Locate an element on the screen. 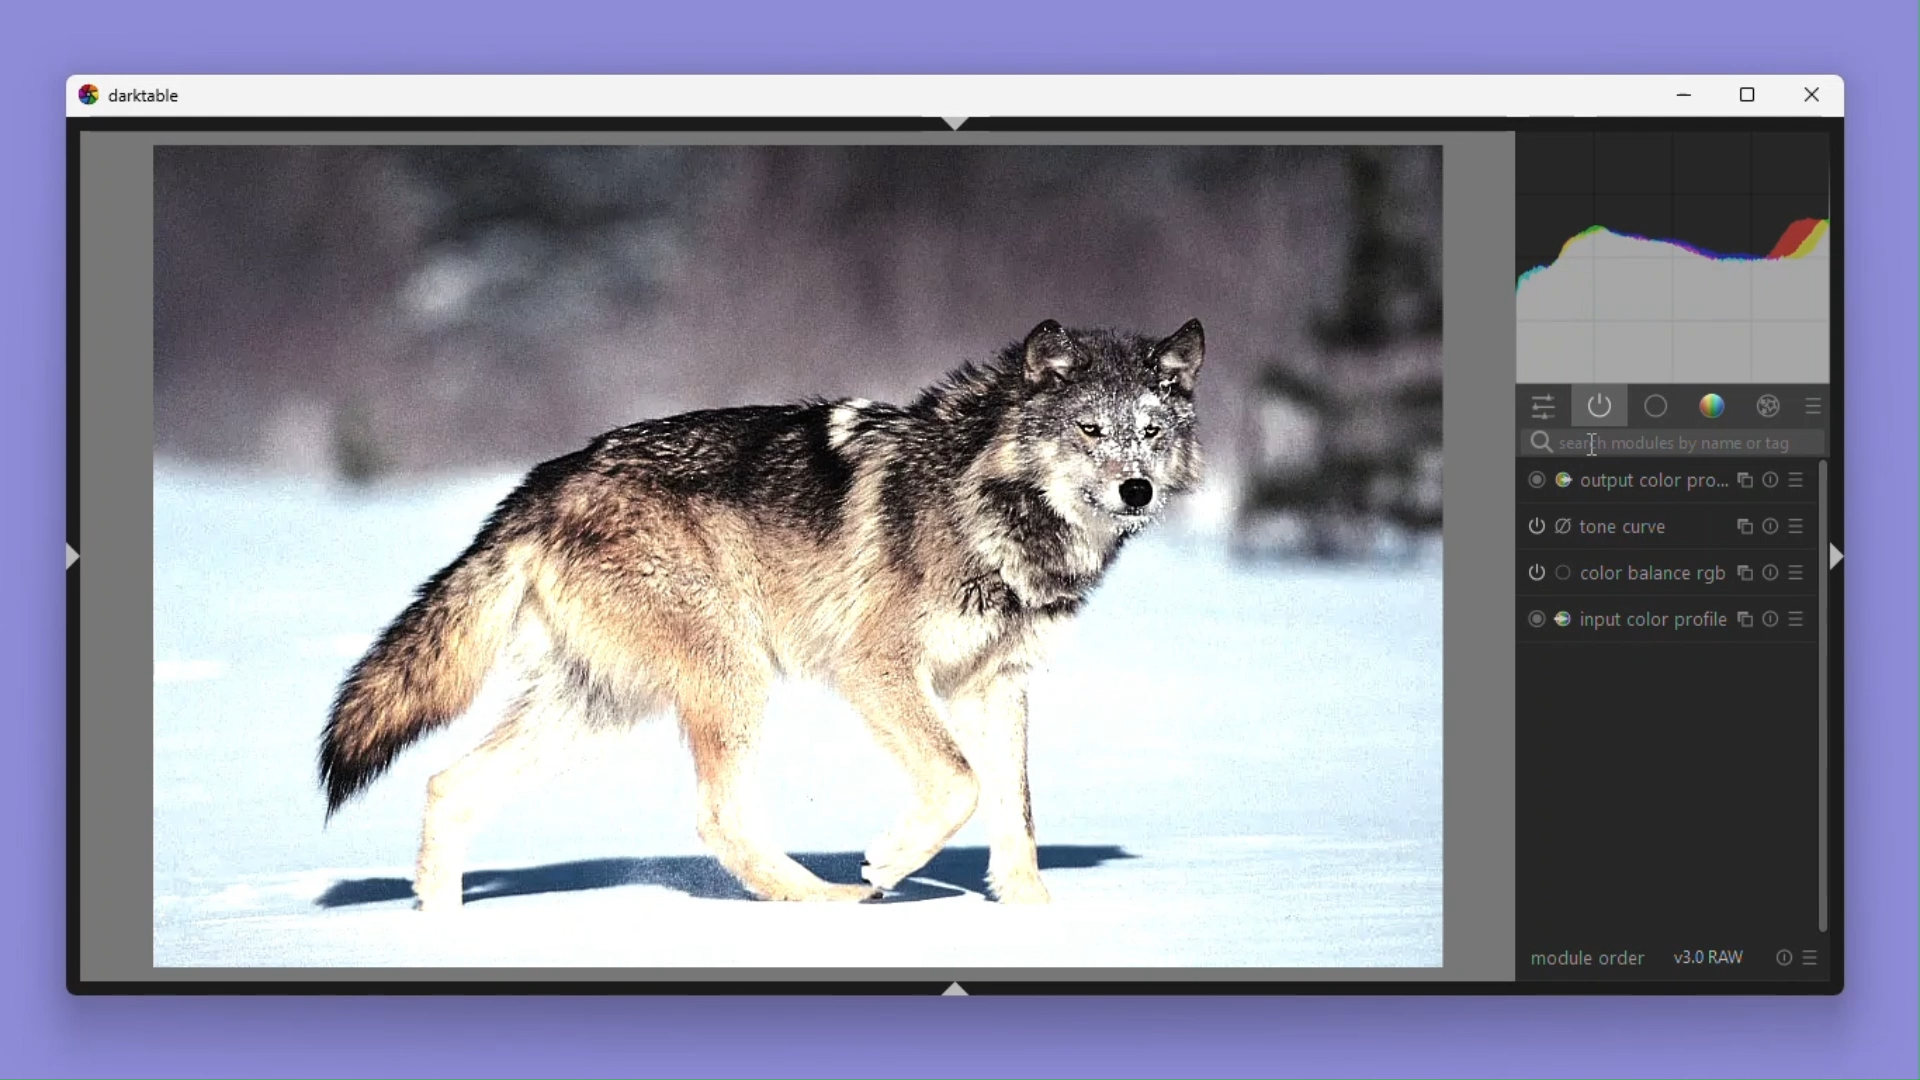  shift+ctrl+t is located at coordinates (968, 124).